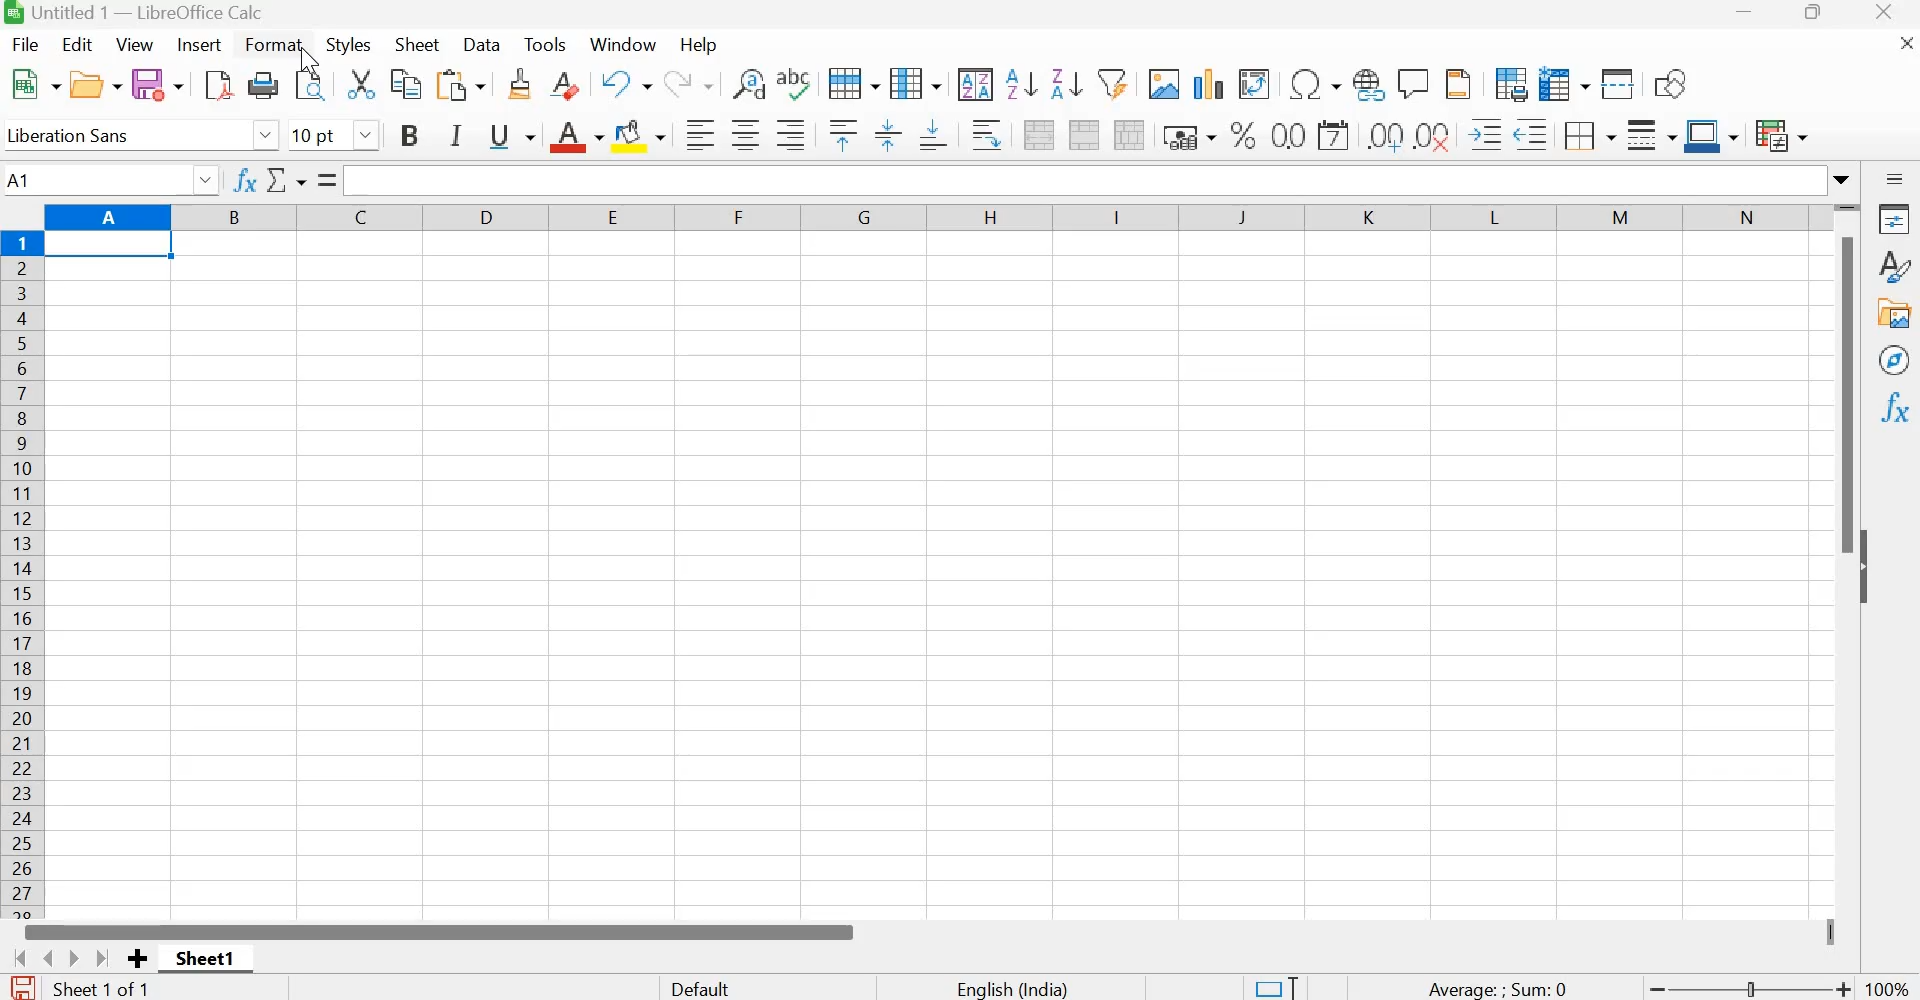  I want to click on Scrollbar, so click(1841, 398).